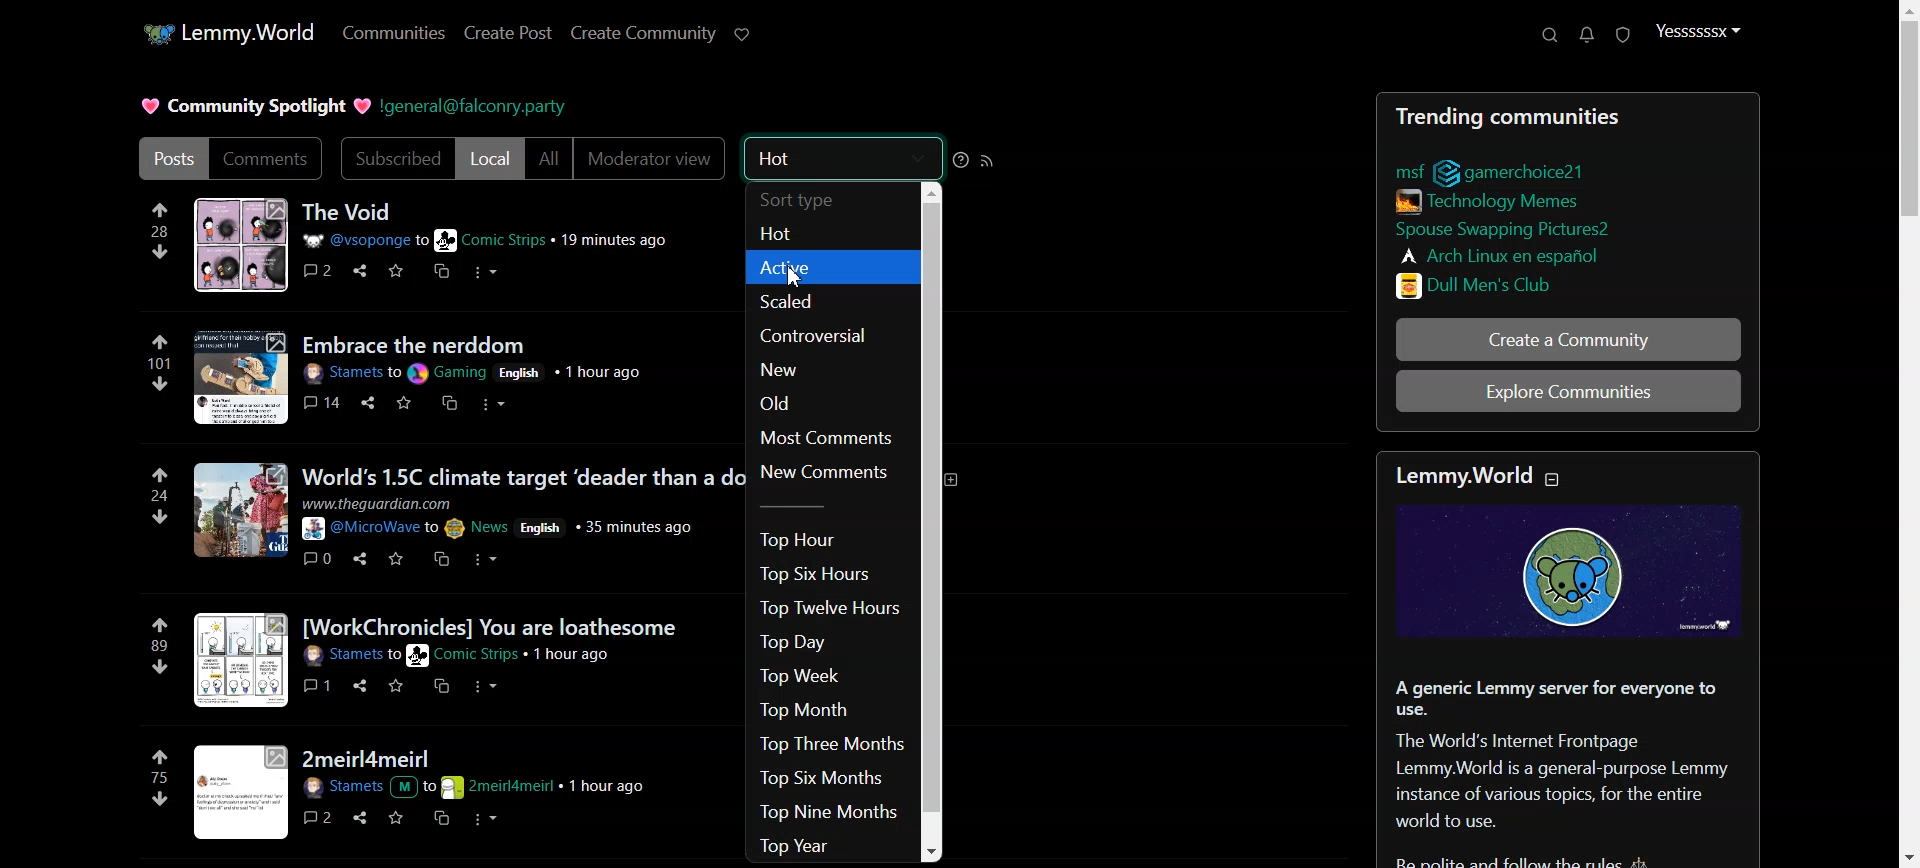 The image size is (1920, 868). Describe the element at coordinates (1494, 199) in the screenshot. I see `LInks` at that location.